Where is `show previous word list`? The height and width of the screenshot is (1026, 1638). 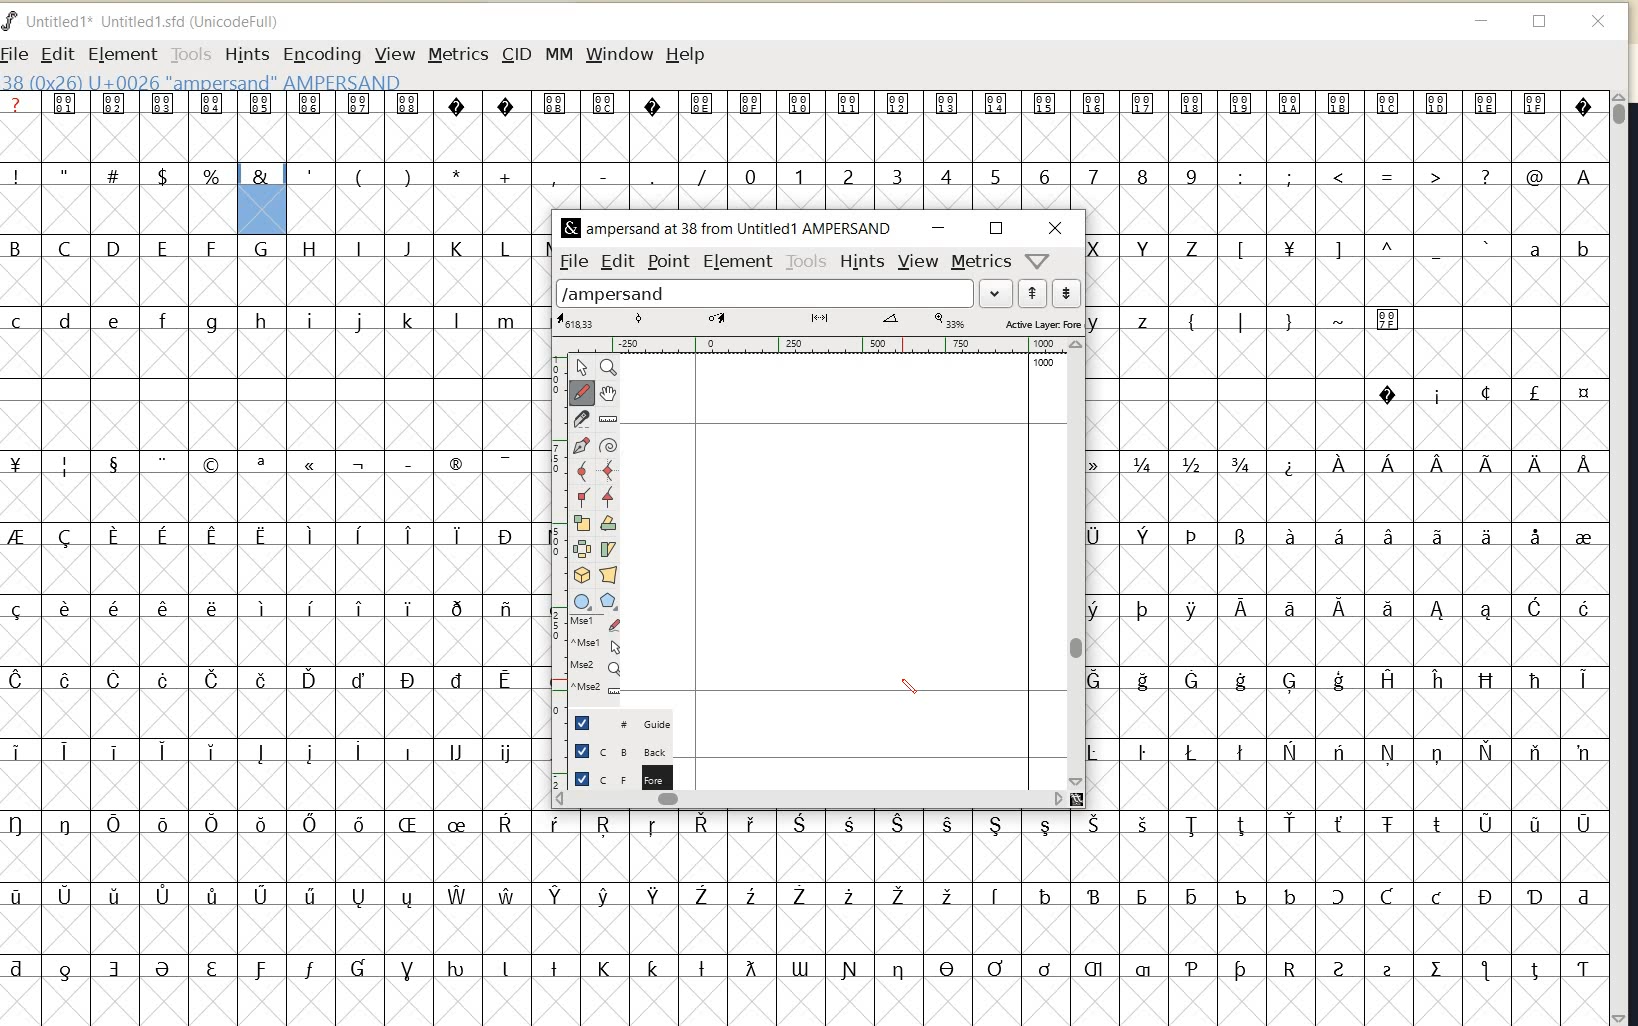 show previous word list is located at coordinates (1034, 293).